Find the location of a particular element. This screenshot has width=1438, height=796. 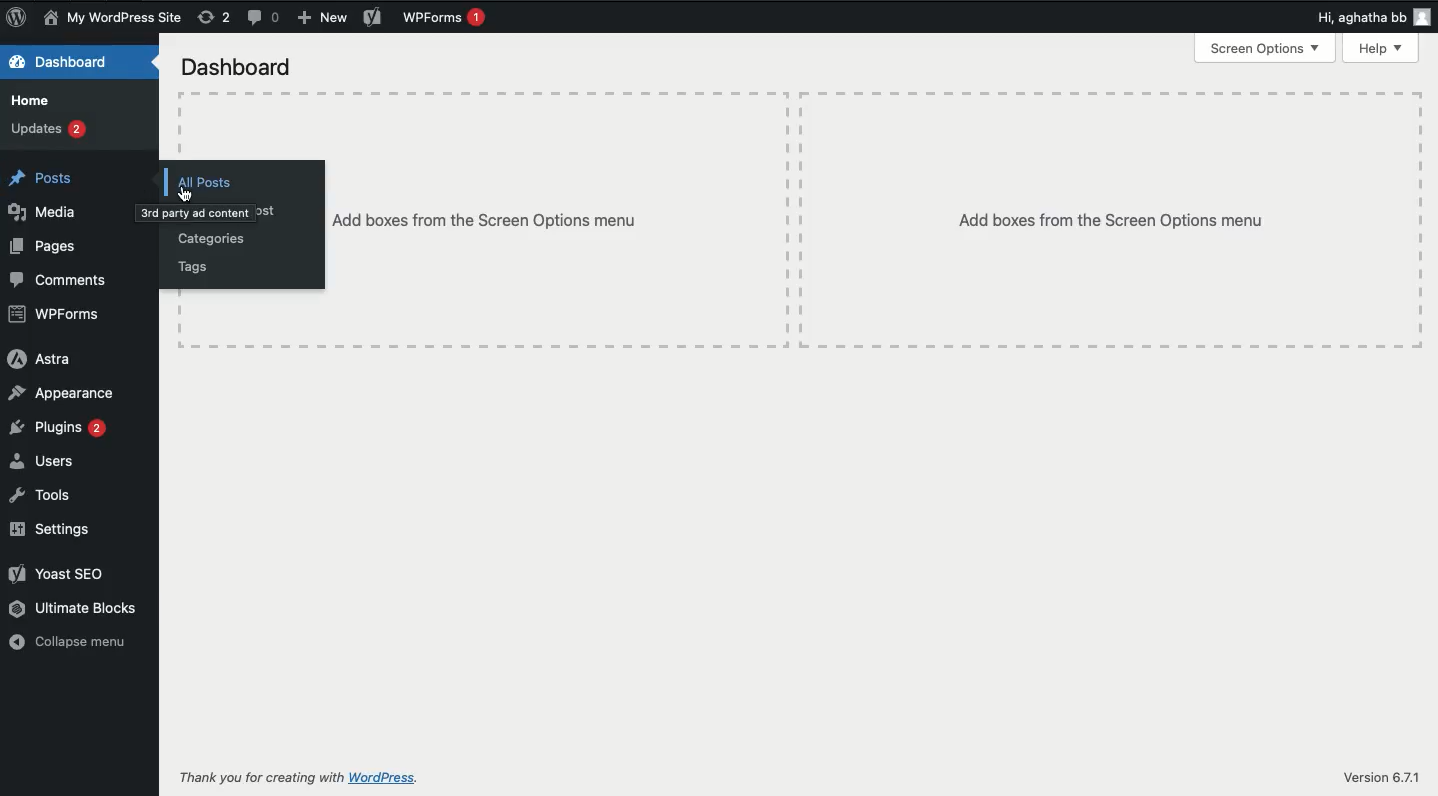

Revisions is located at coordinates (215, 18).